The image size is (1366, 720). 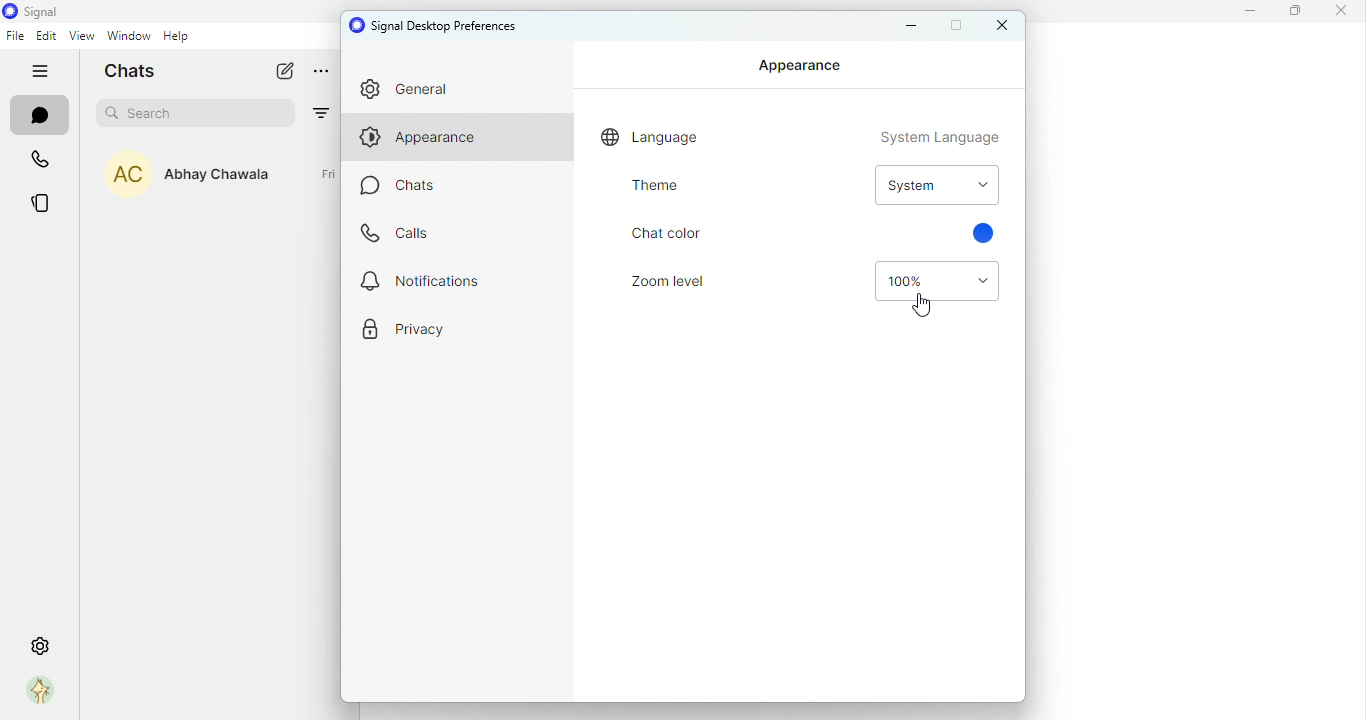 I want to click on search bar, so click(x=200, y=113).